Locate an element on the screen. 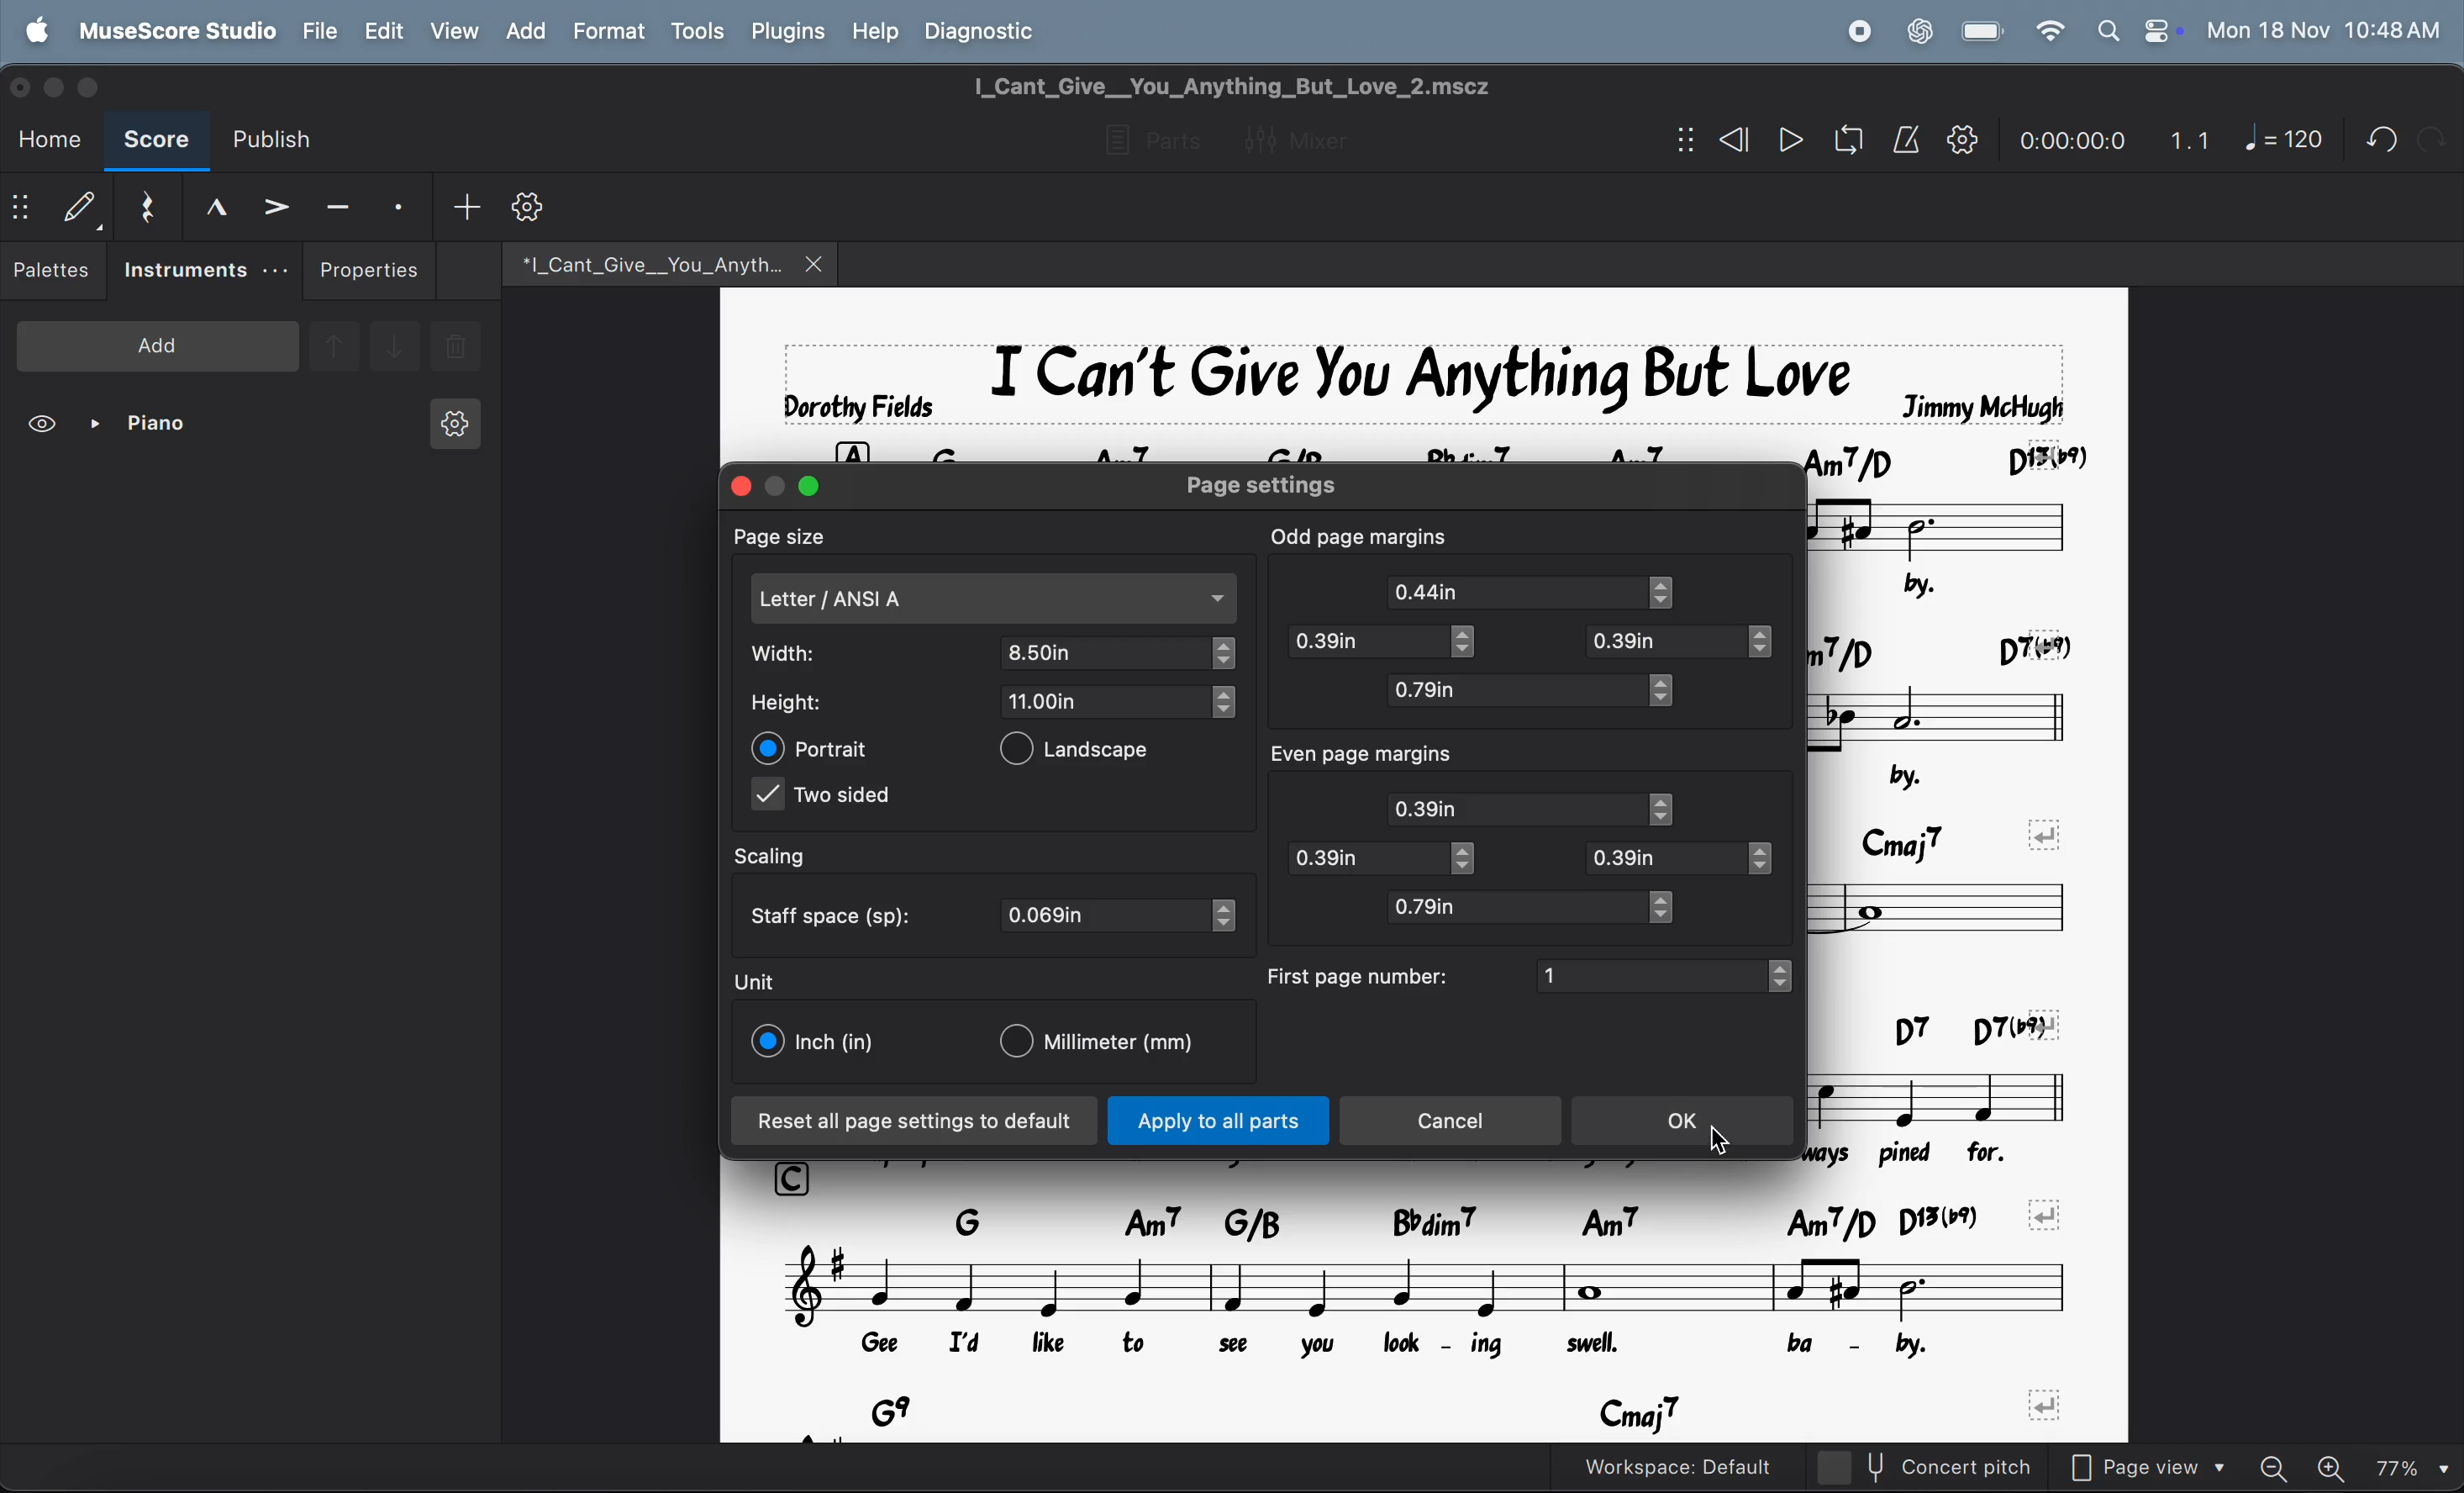  parts is located at coordinates (1146, 142).